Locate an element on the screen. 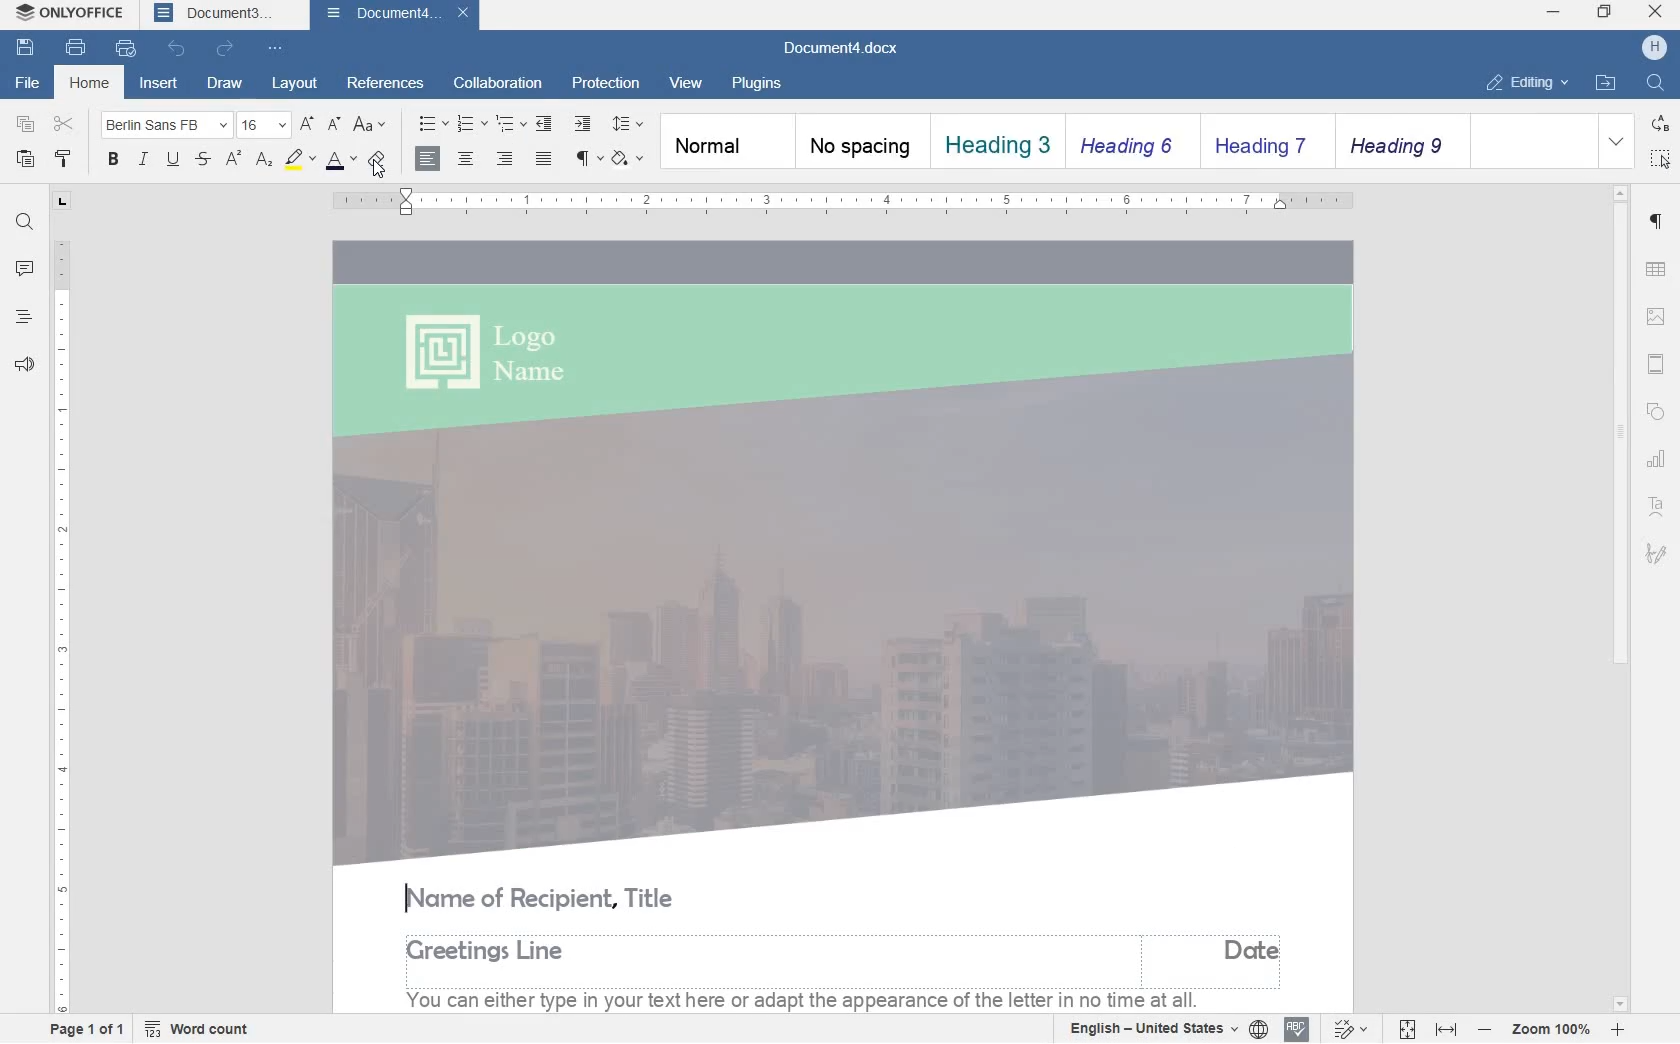 The width and height of the screenshot is (1680, 1044). home is located at coordinates (89, 84).